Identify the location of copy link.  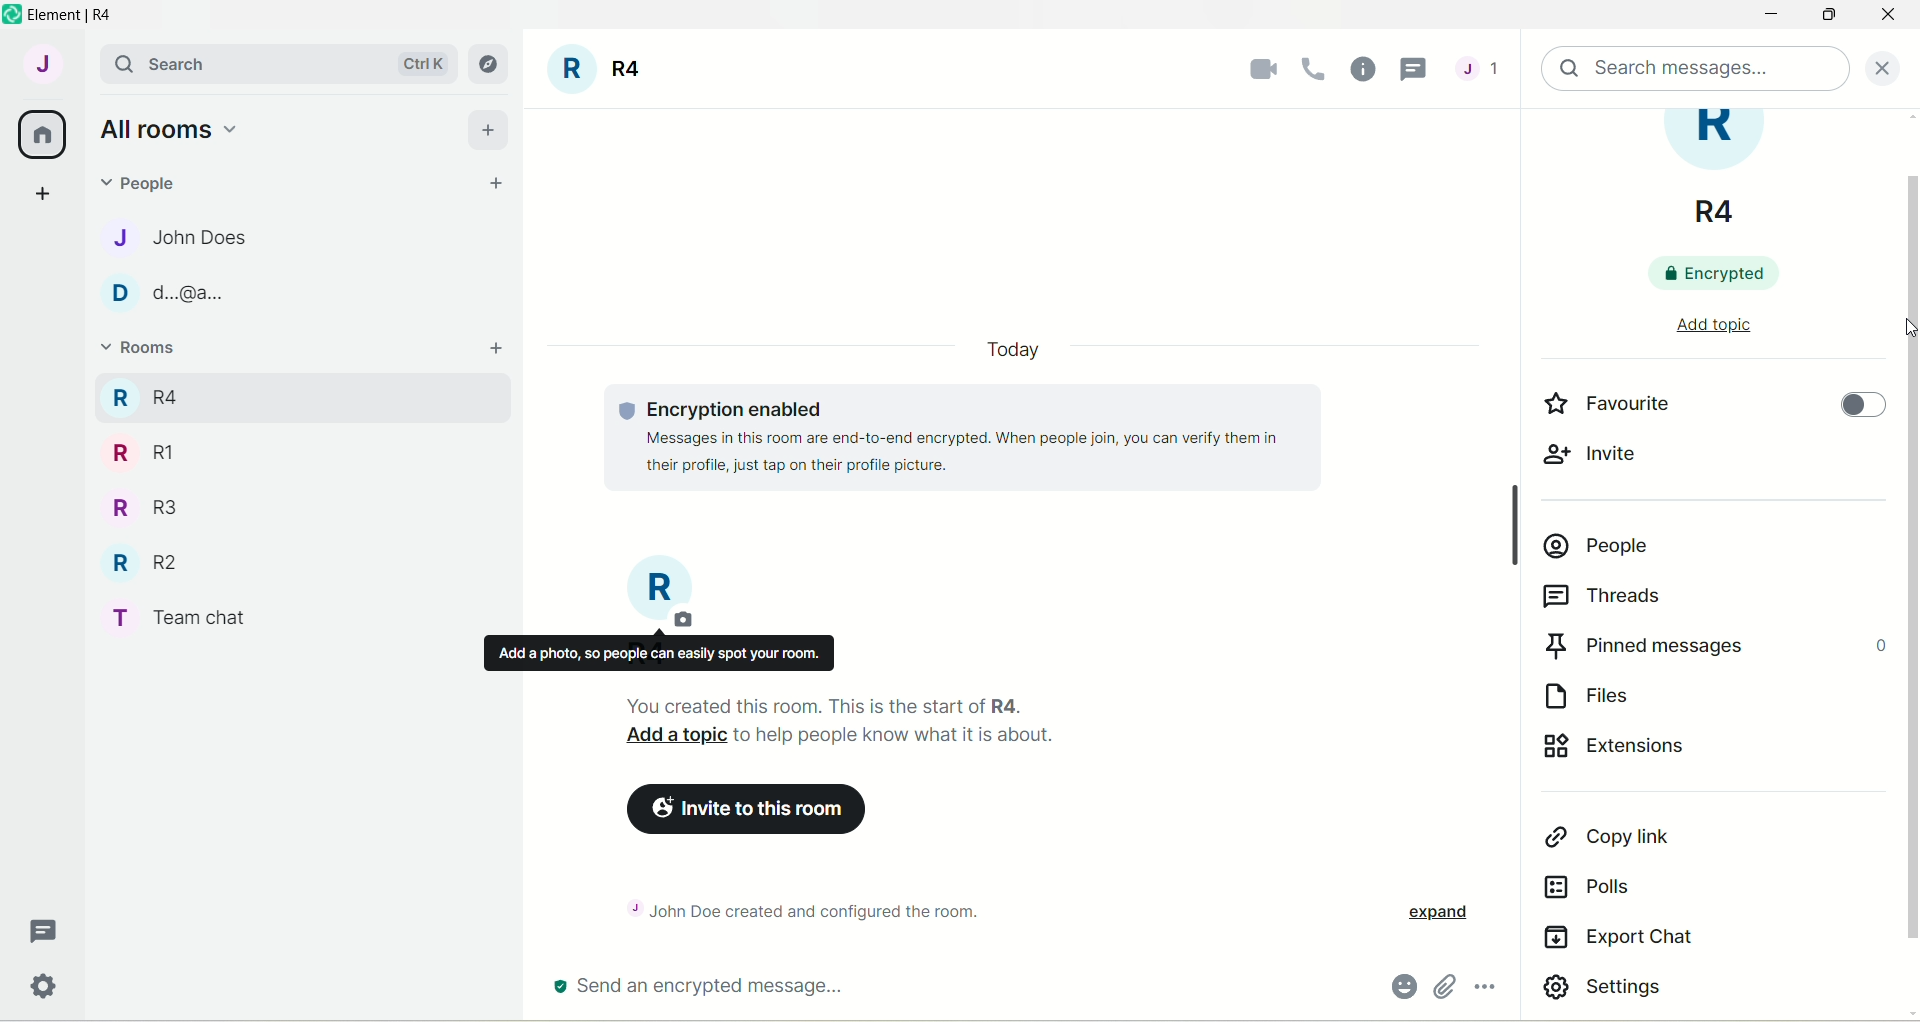
(1607, 839).